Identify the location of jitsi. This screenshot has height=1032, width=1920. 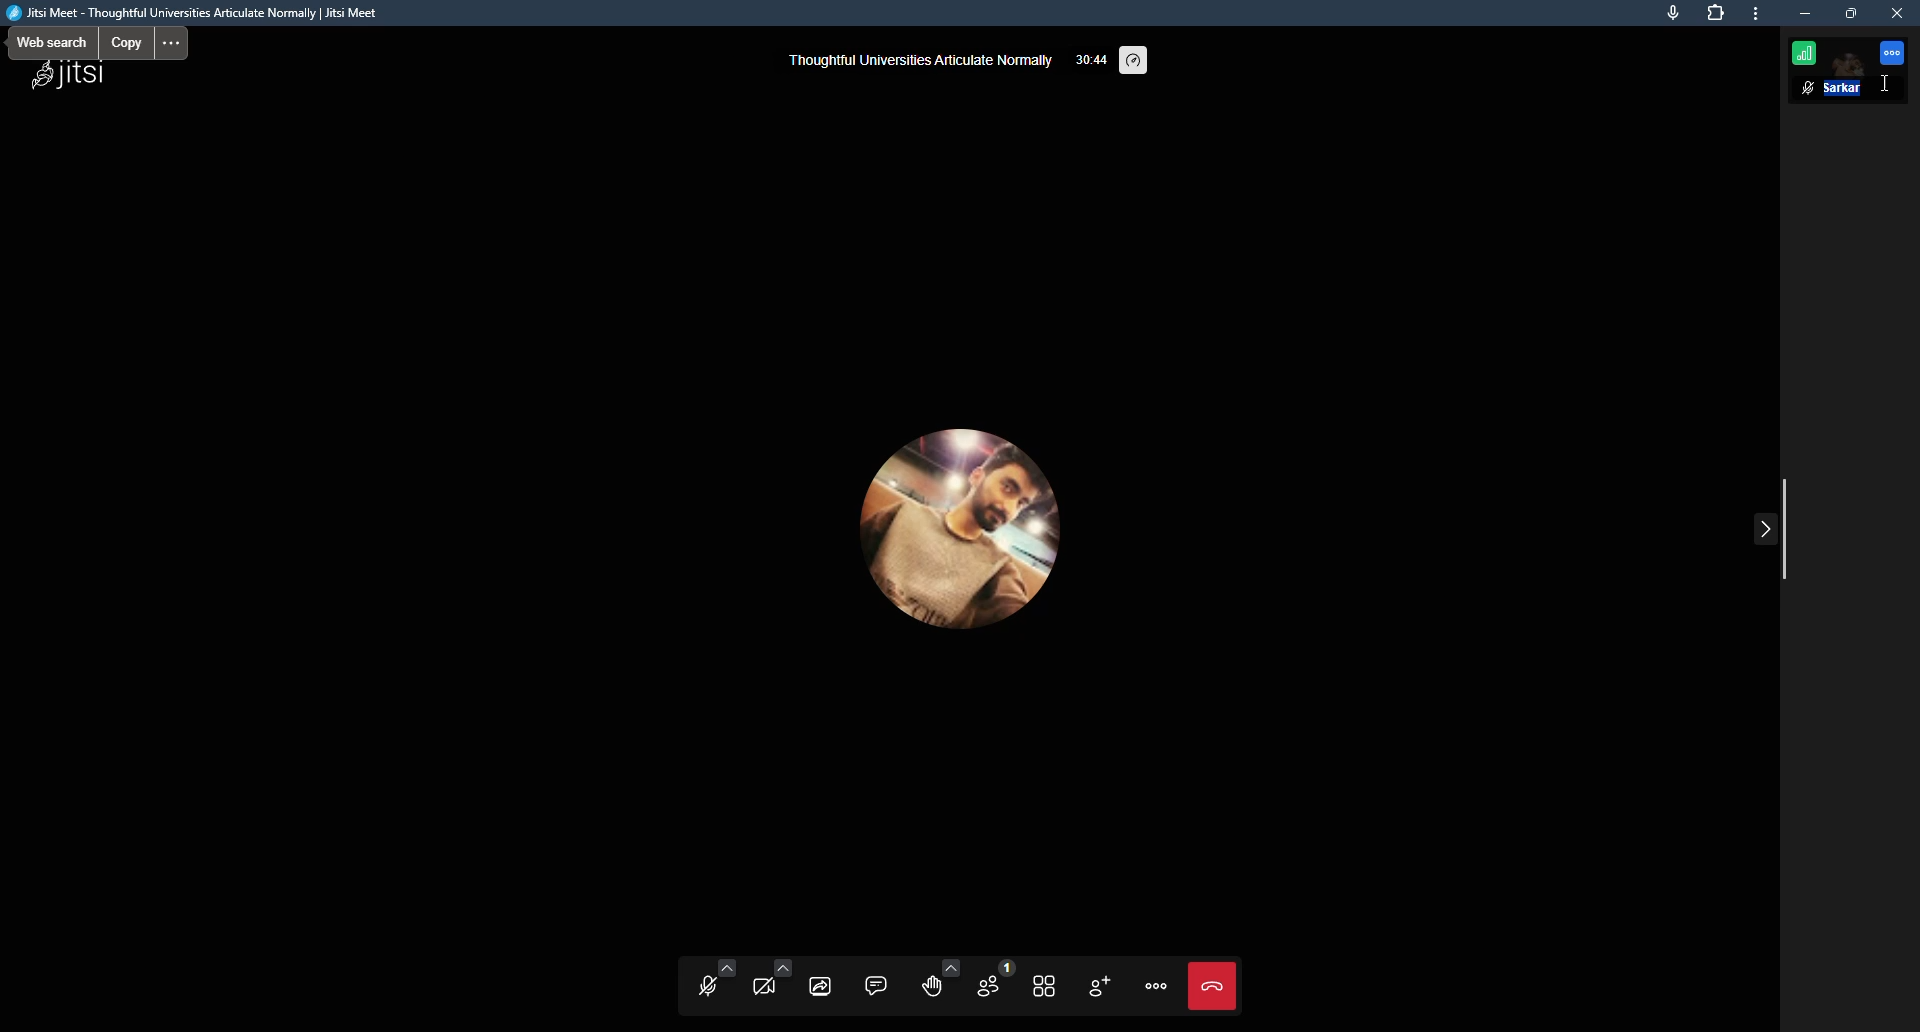
(73, 78).